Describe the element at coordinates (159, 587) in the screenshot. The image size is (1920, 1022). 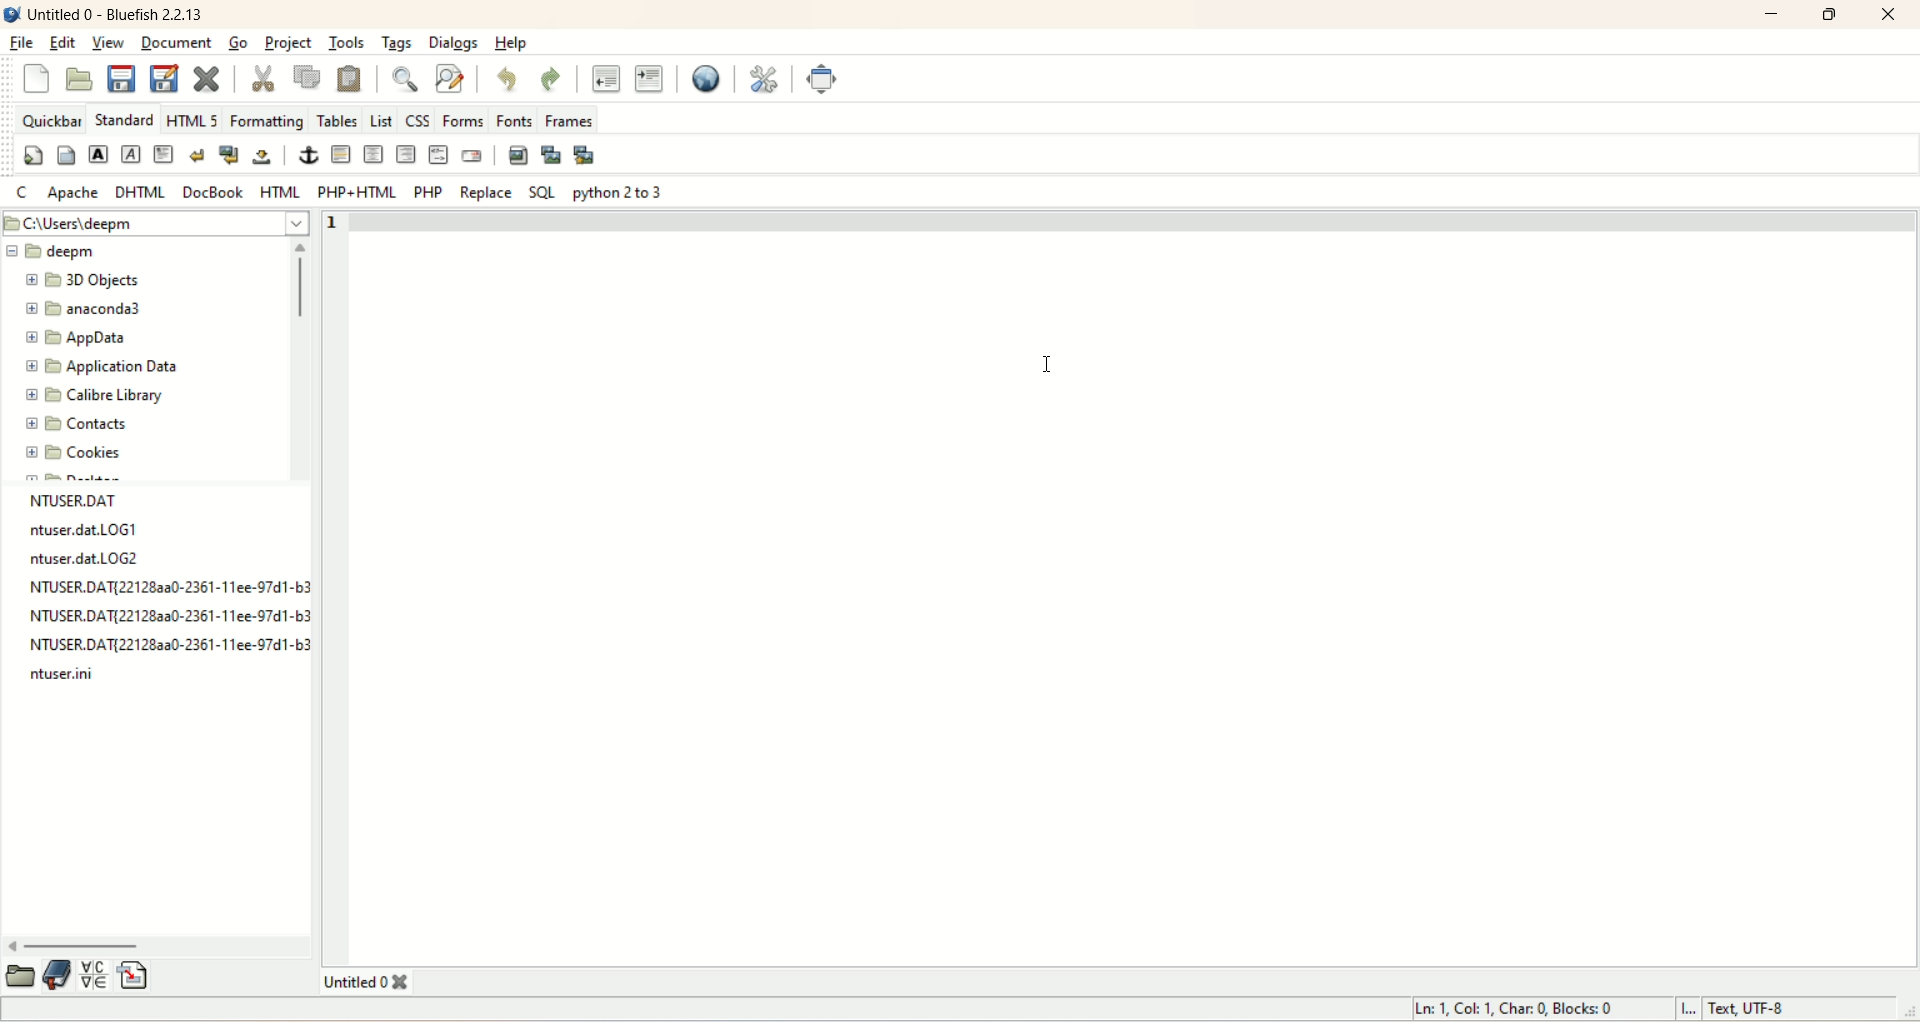
I see `file` at that location.